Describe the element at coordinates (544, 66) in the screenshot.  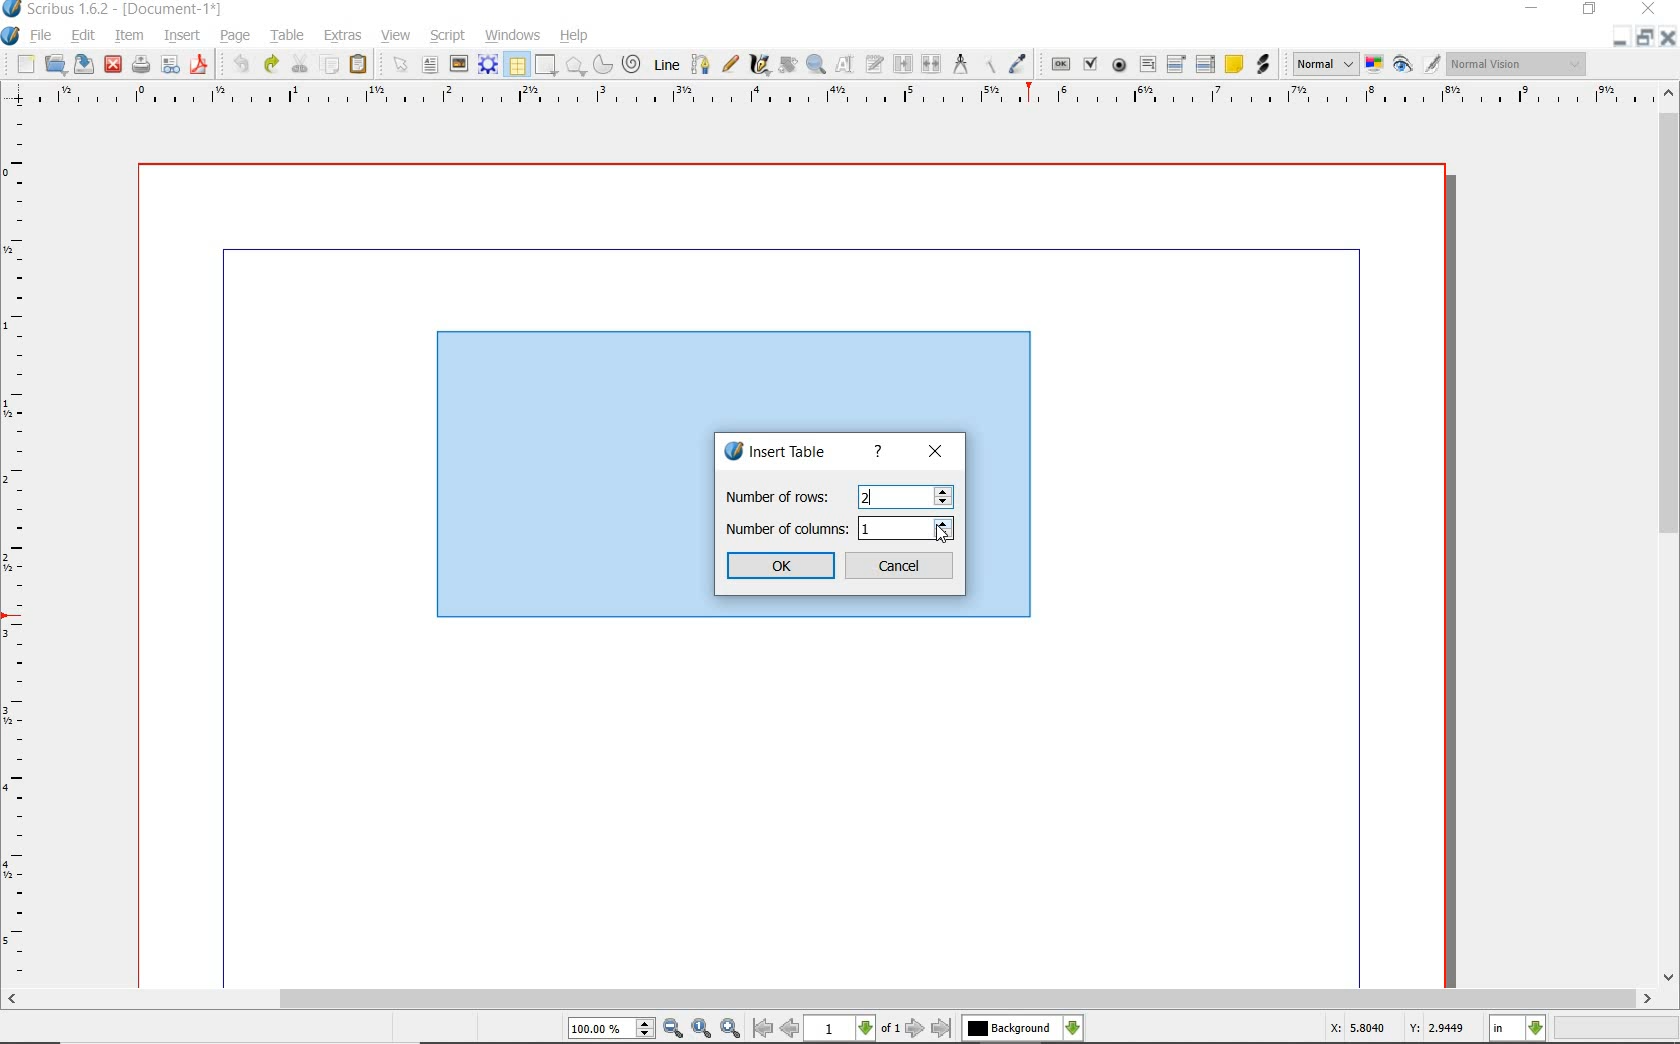
I see `shape` at that location.